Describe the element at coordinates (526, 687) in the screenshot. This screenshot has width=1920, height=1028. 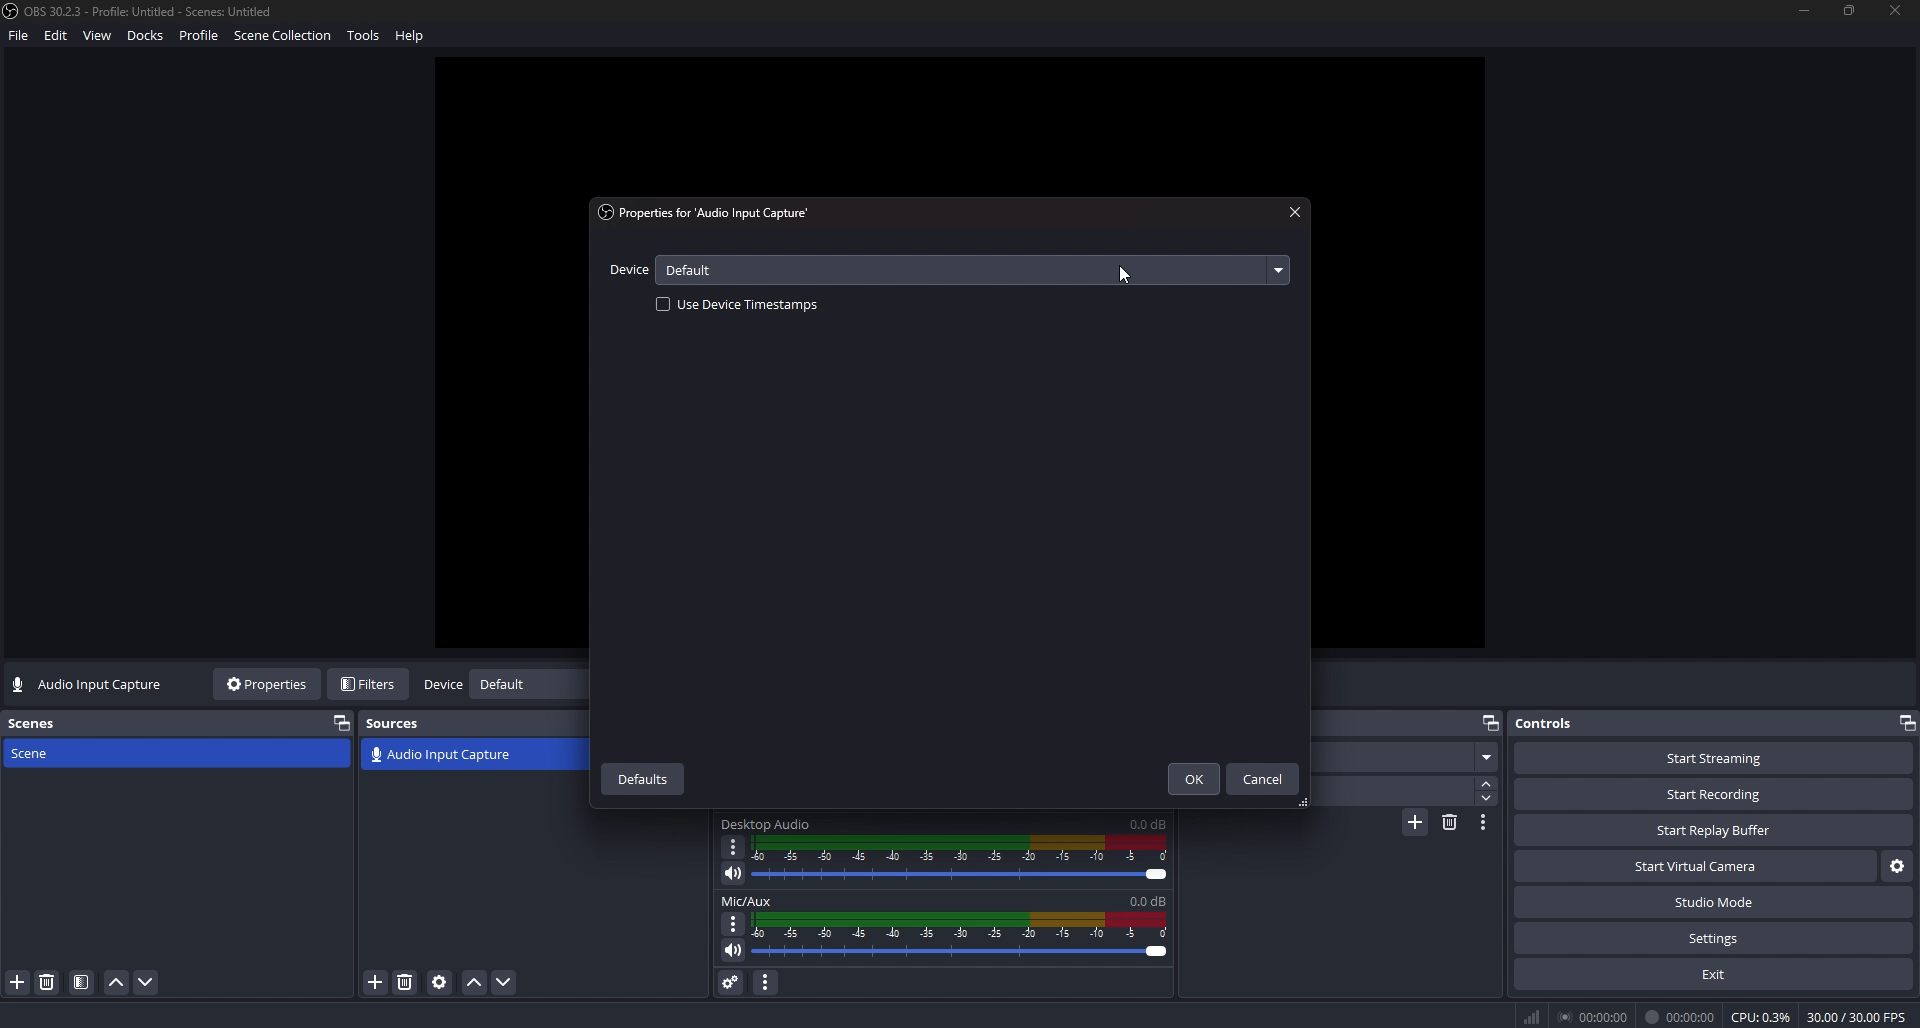
I see `pop out` at that location.